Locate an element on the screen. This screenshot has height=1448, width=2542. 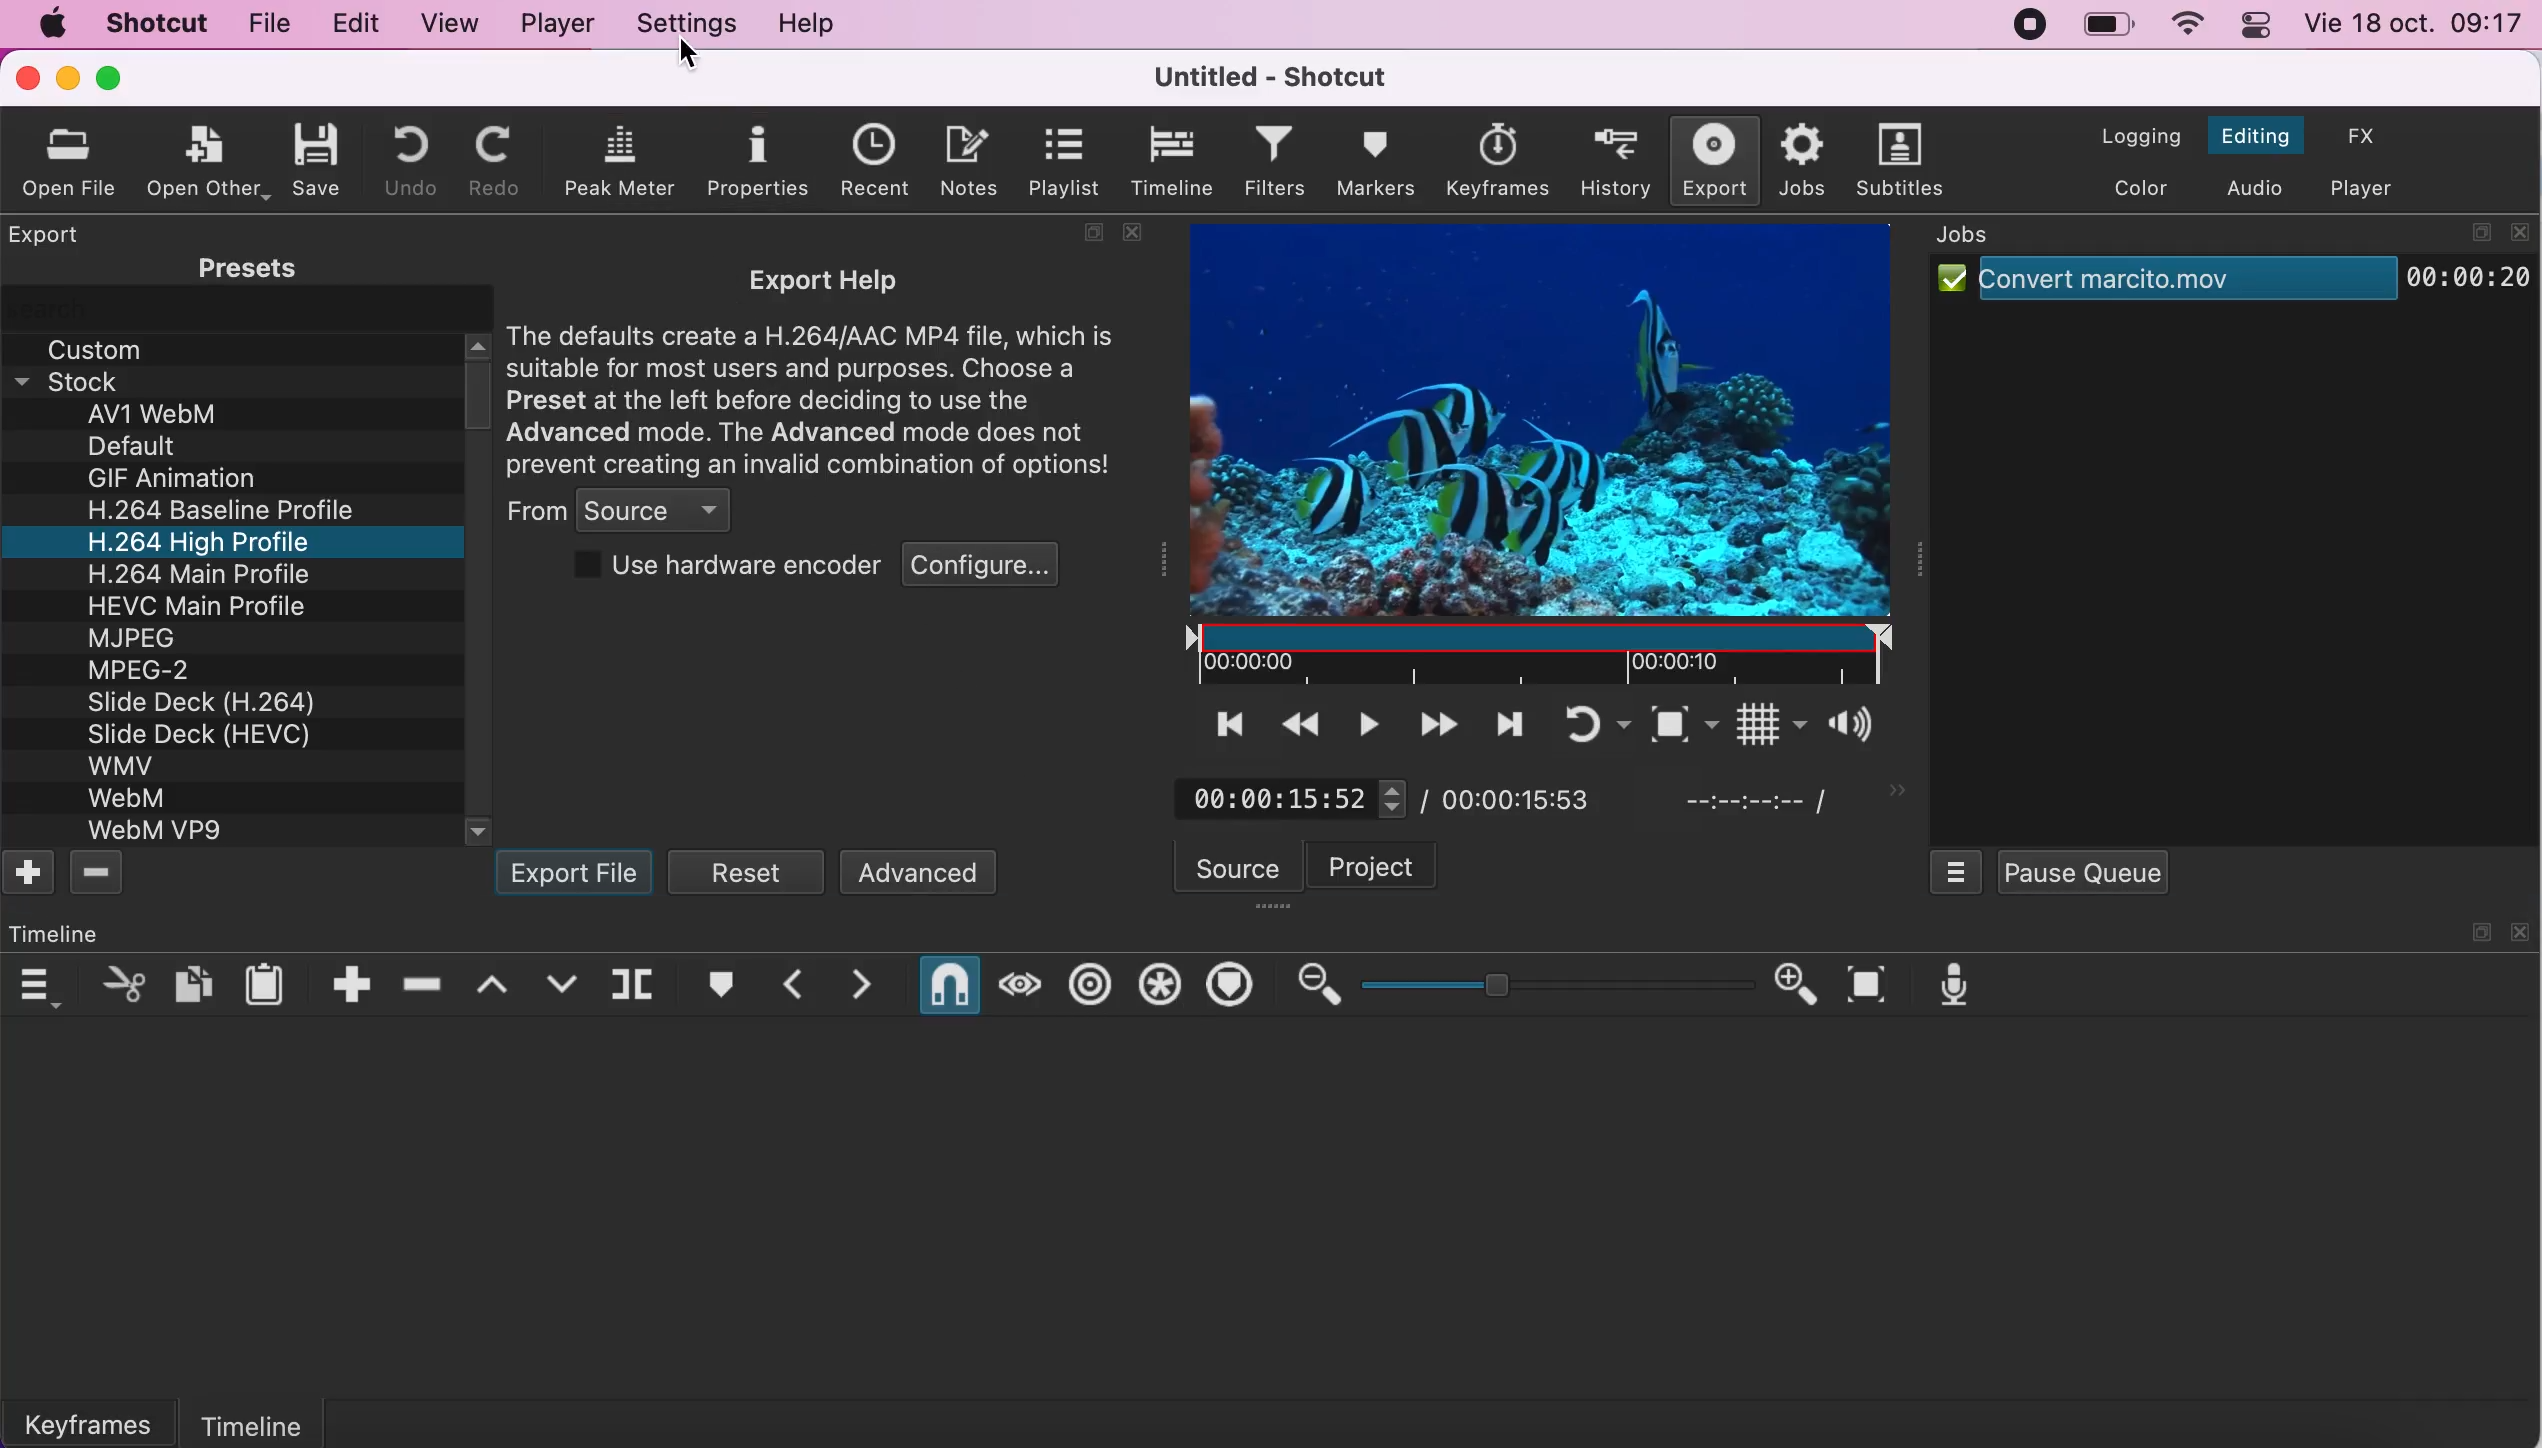
MJPEG is located at coordinates (140, 636).